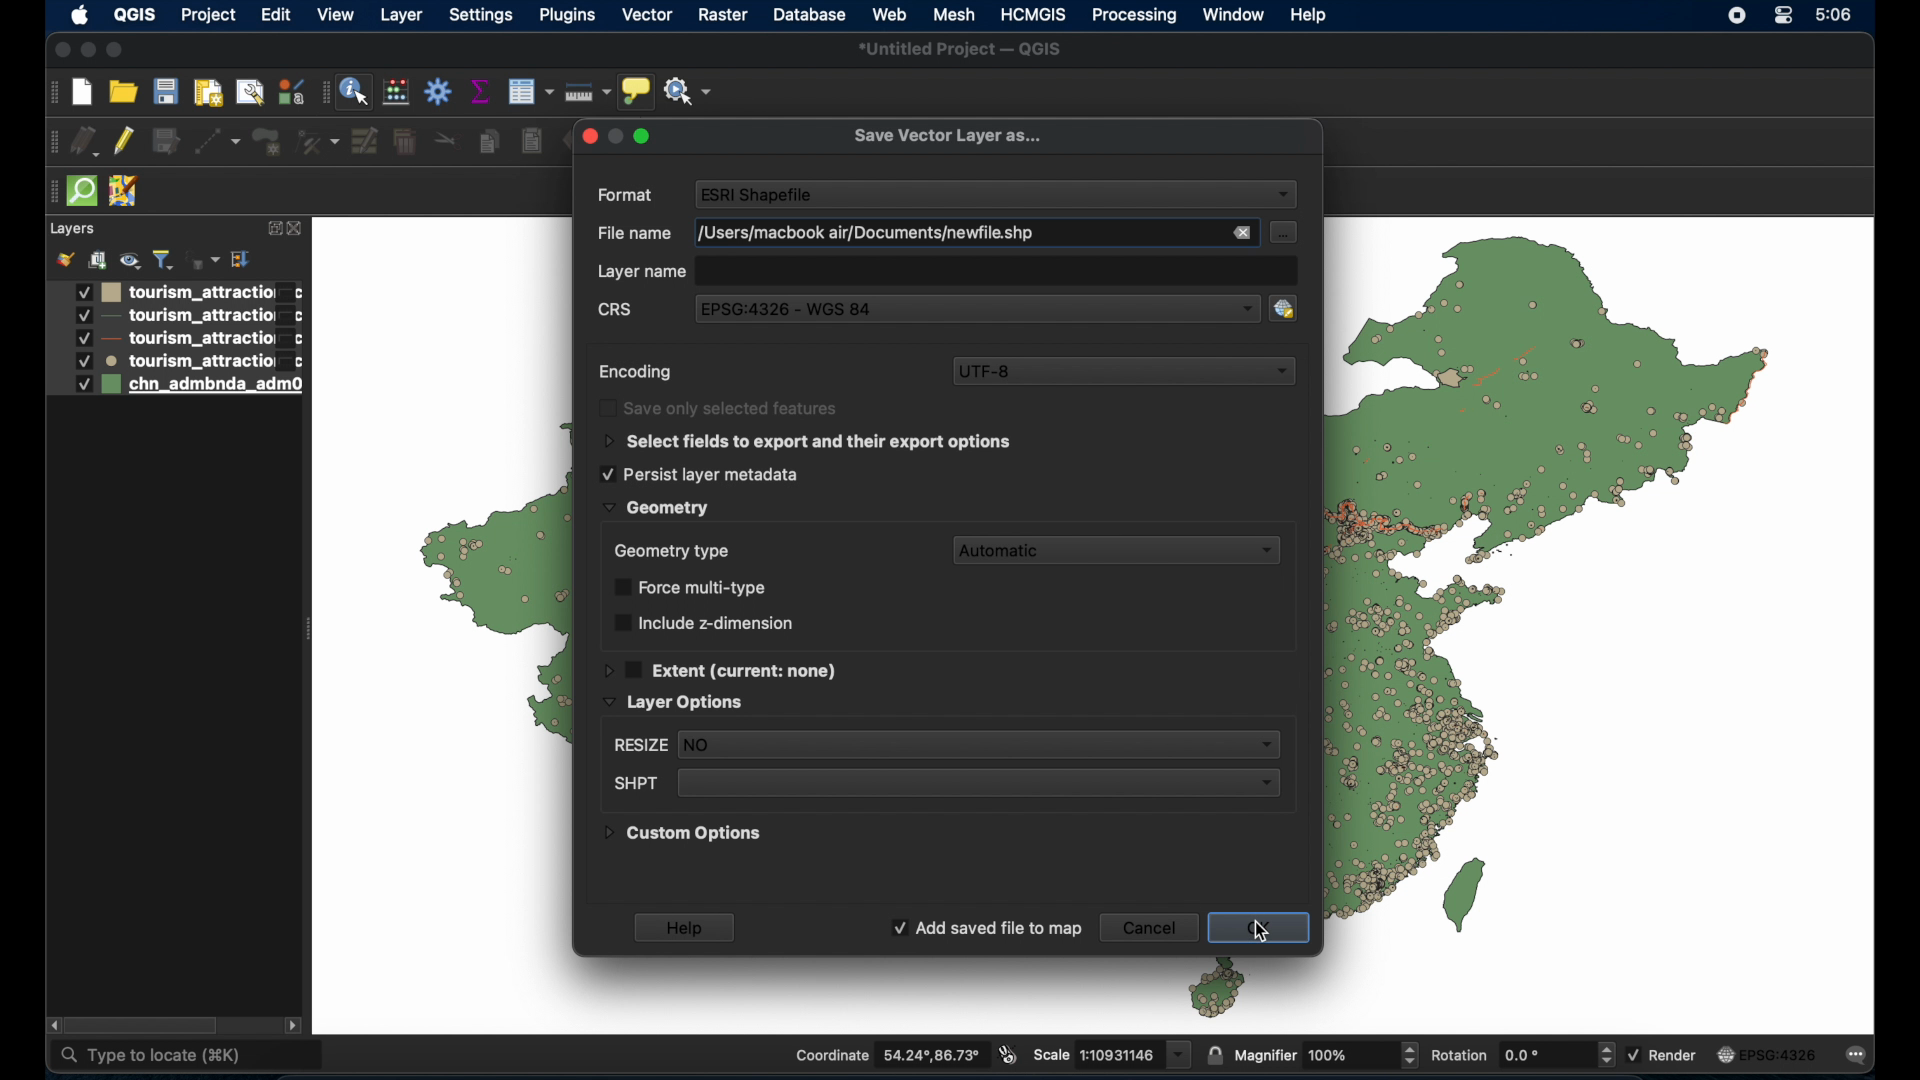 The width and height of the screenshot is (1920, 1080). I want to click on ESRI share file, so click(759, 193).